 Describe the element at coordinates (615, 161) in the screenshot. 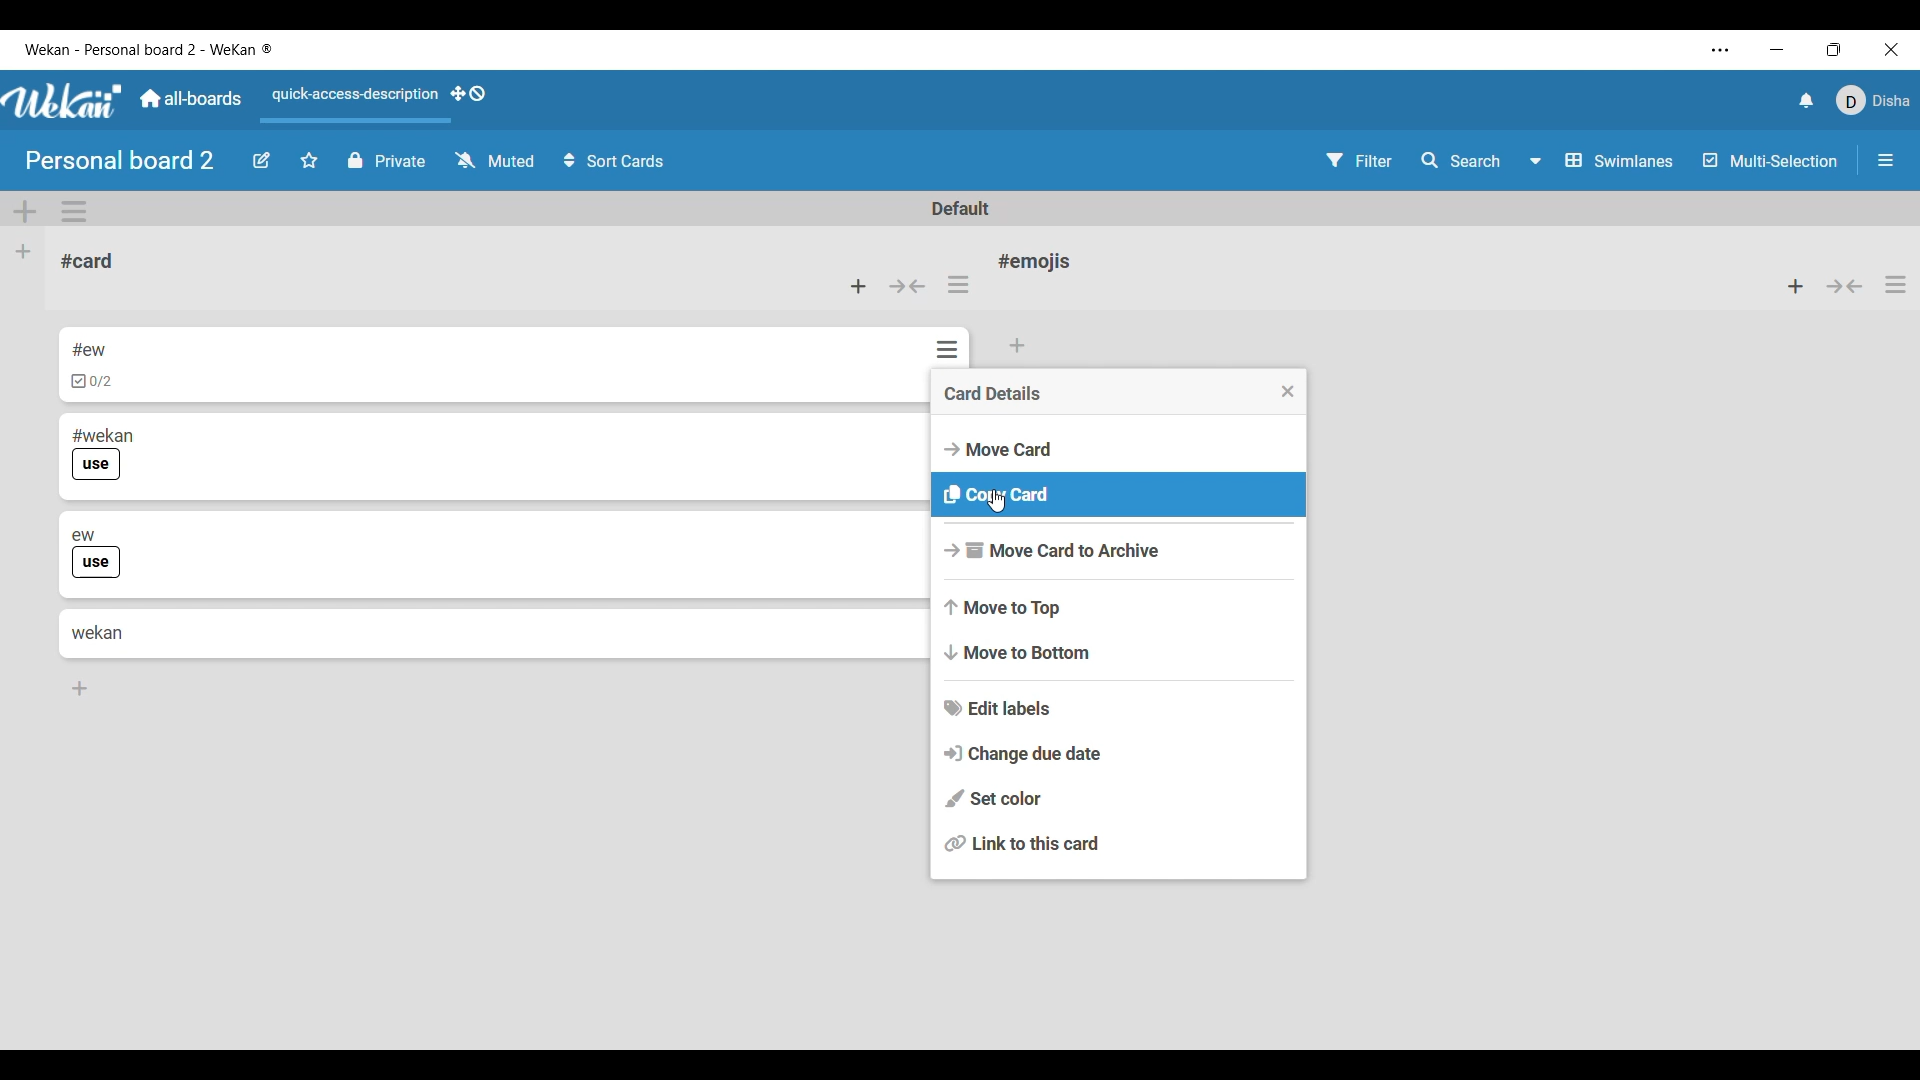

I see `Sort card options` at that location.